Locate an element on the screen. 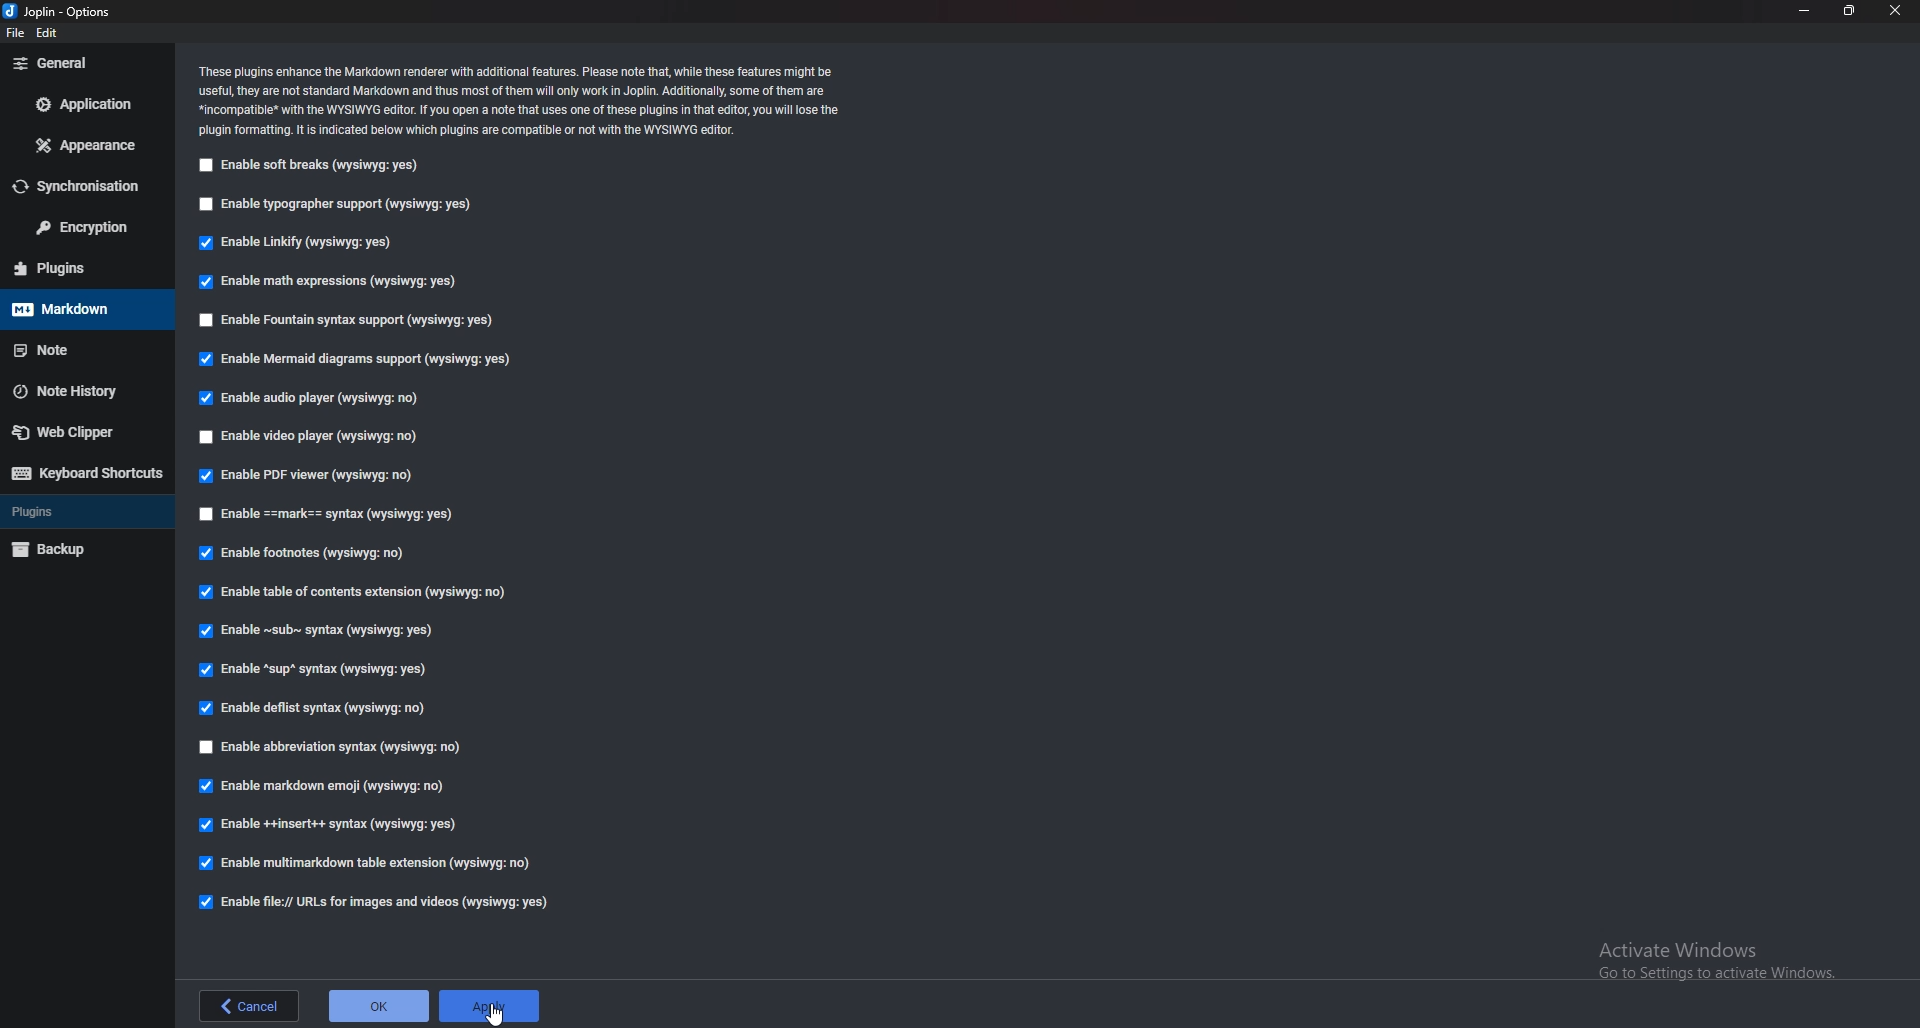 This screenshot has height=1028, width=1920. Encryption is located at coordinates (78, 227).